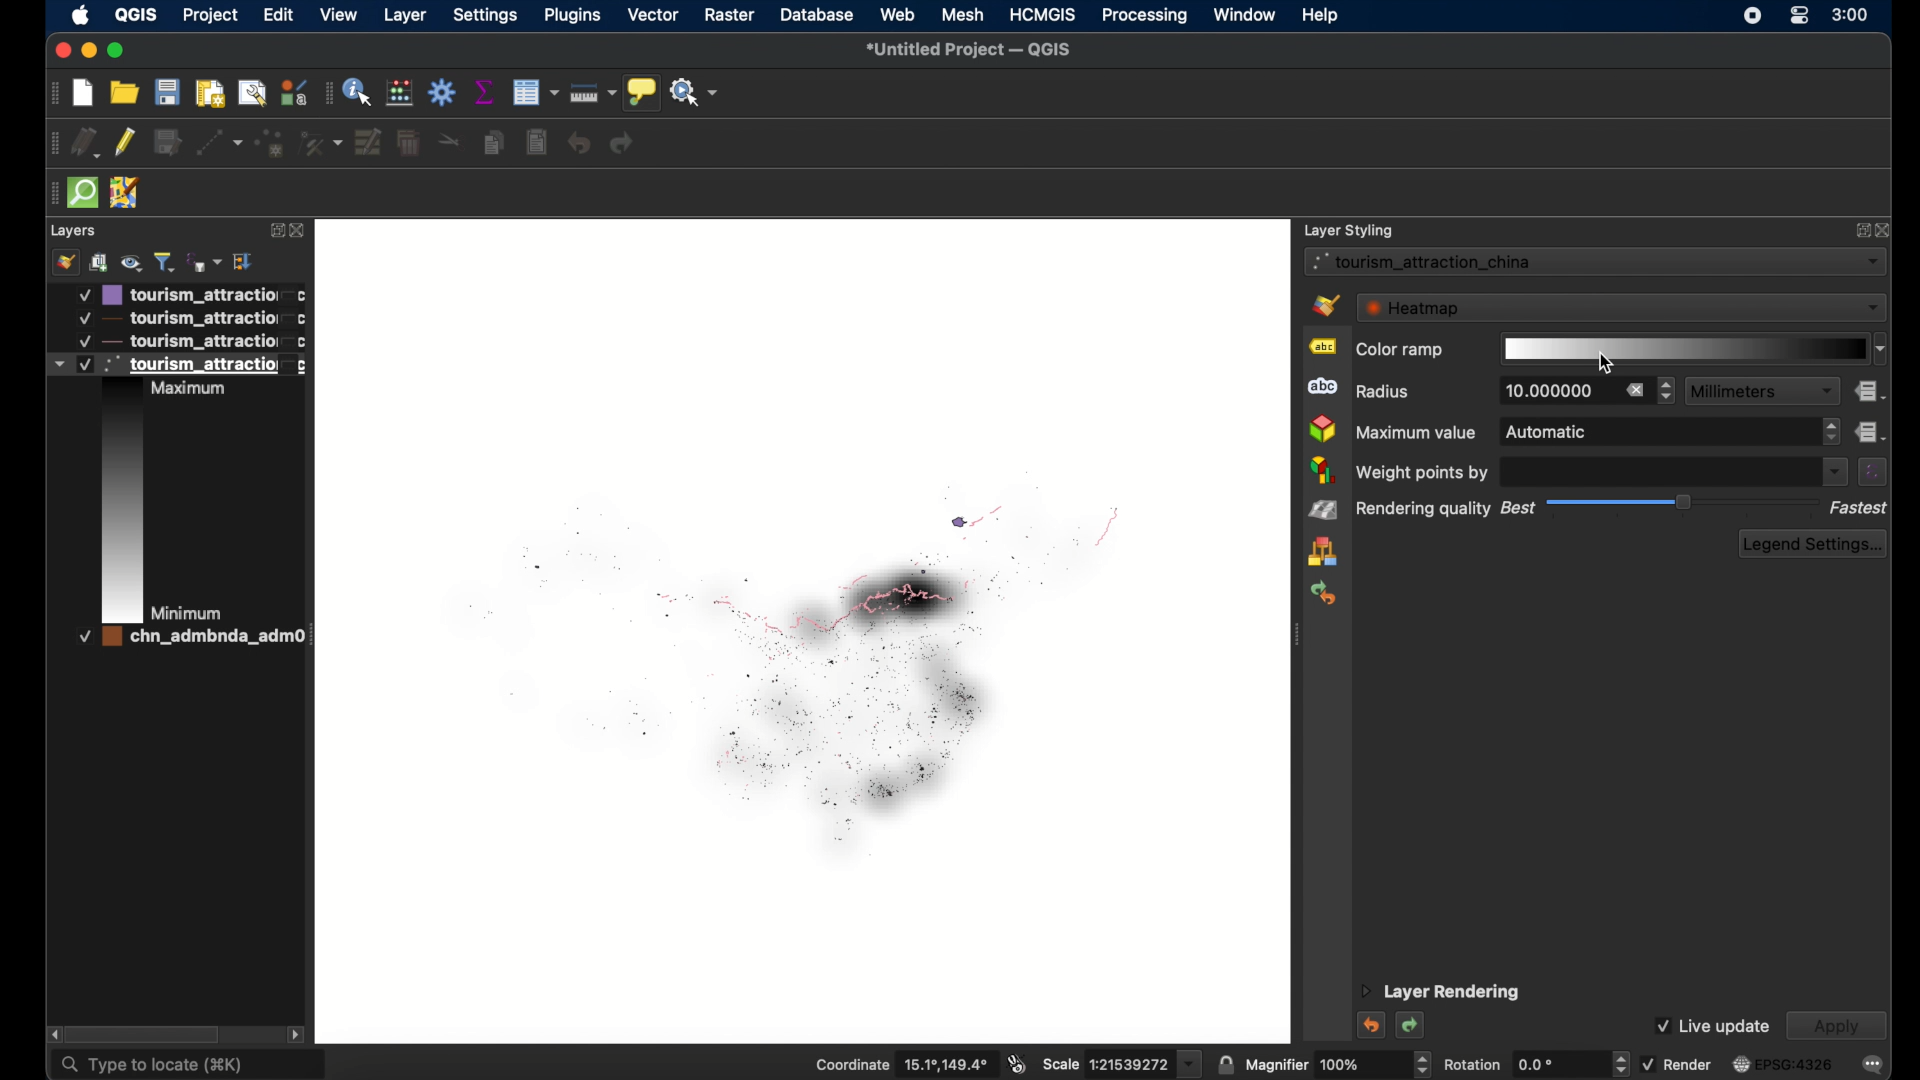 Image resolution: width=1920 pixels, height=1080 pixels. Describe the element at coordinates (1416, 432) in the screenshot. I see `maximum value` at that location.